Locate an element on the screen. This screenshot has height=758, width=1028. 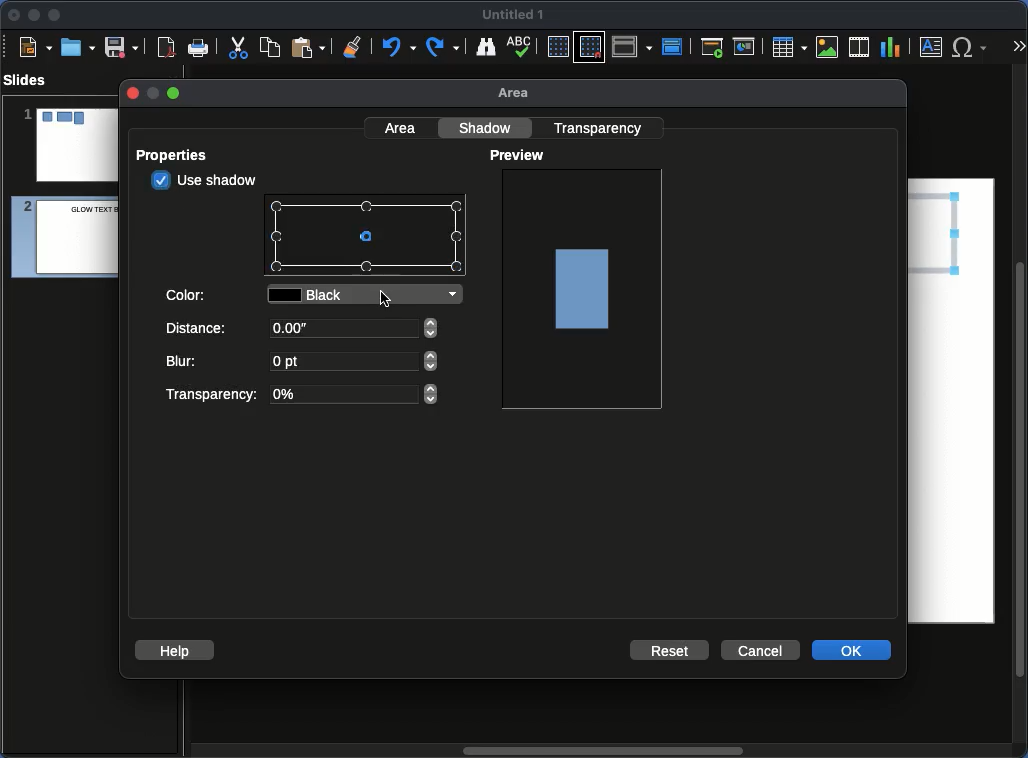
Chart is located at coordinates (890, 48).